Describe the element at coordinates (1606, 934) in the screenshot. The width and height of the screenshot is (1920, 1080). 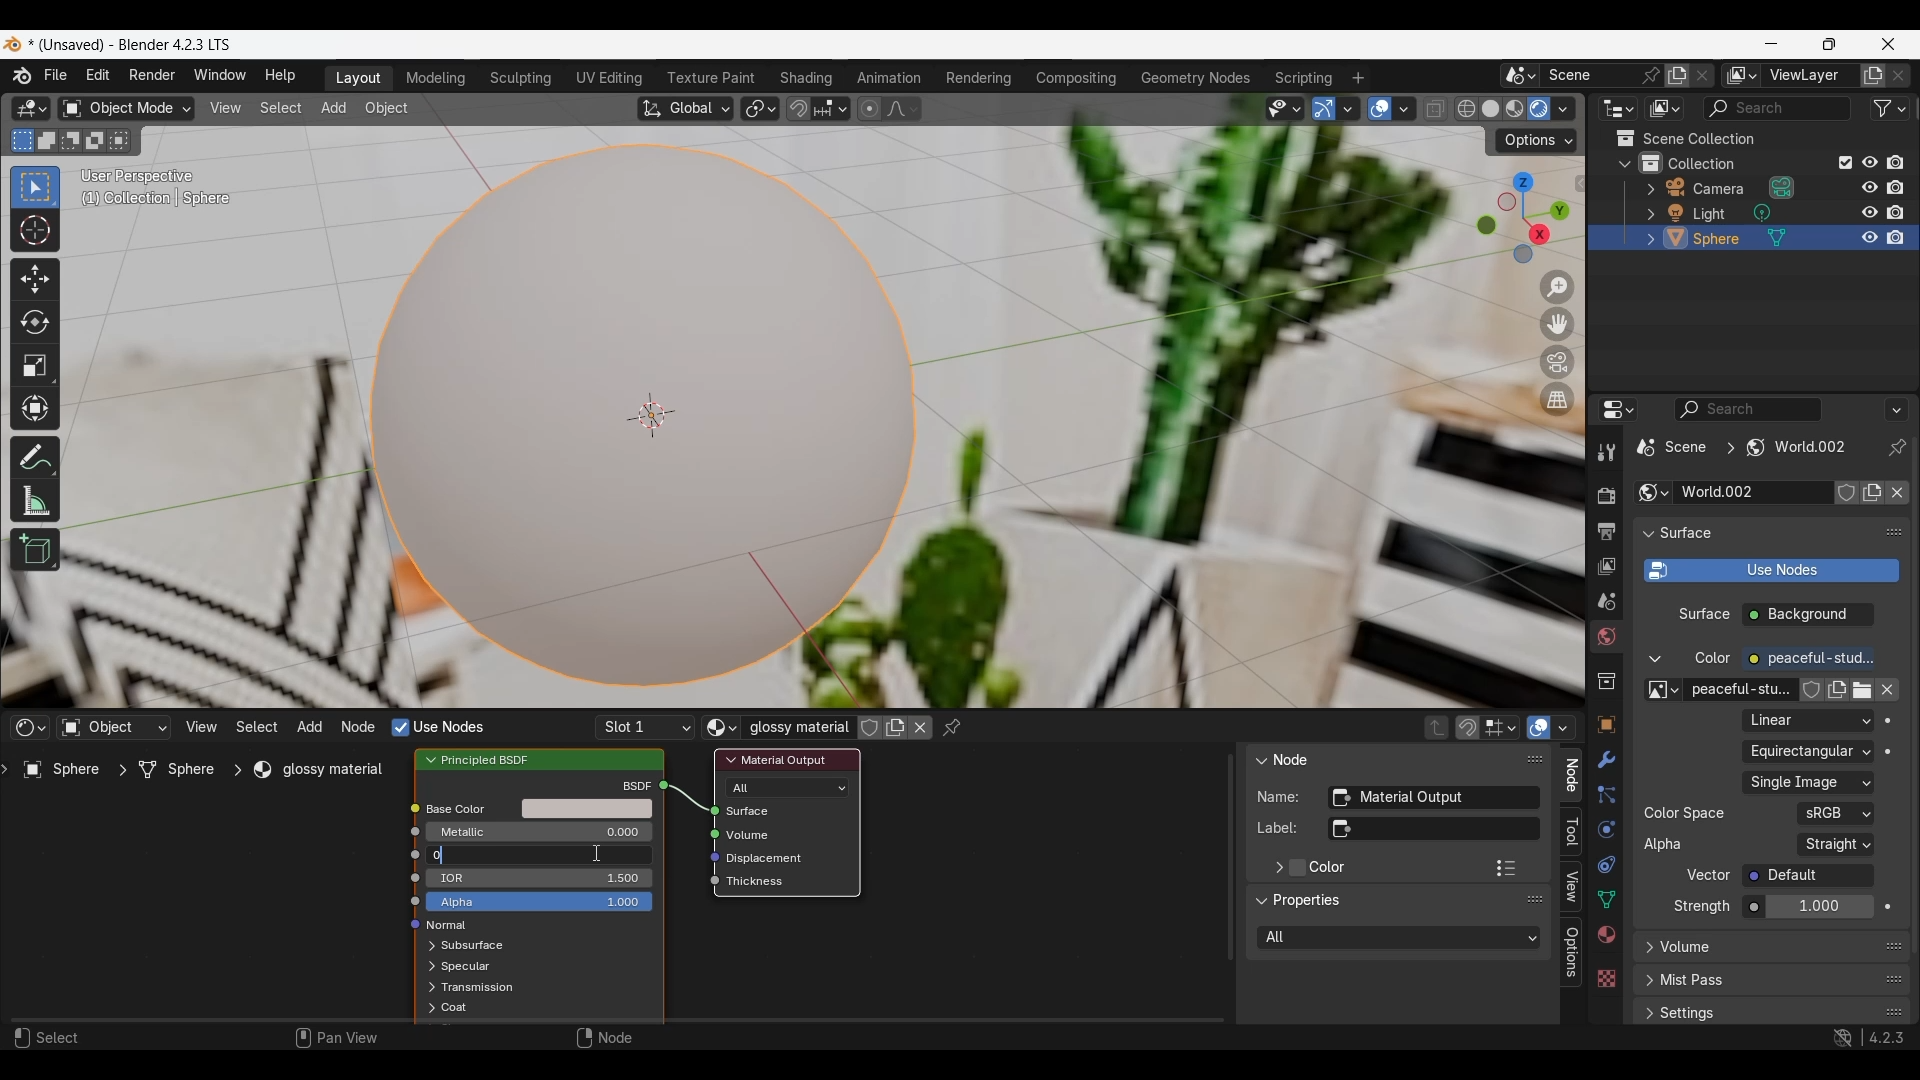
I see `Material properties` at that location.